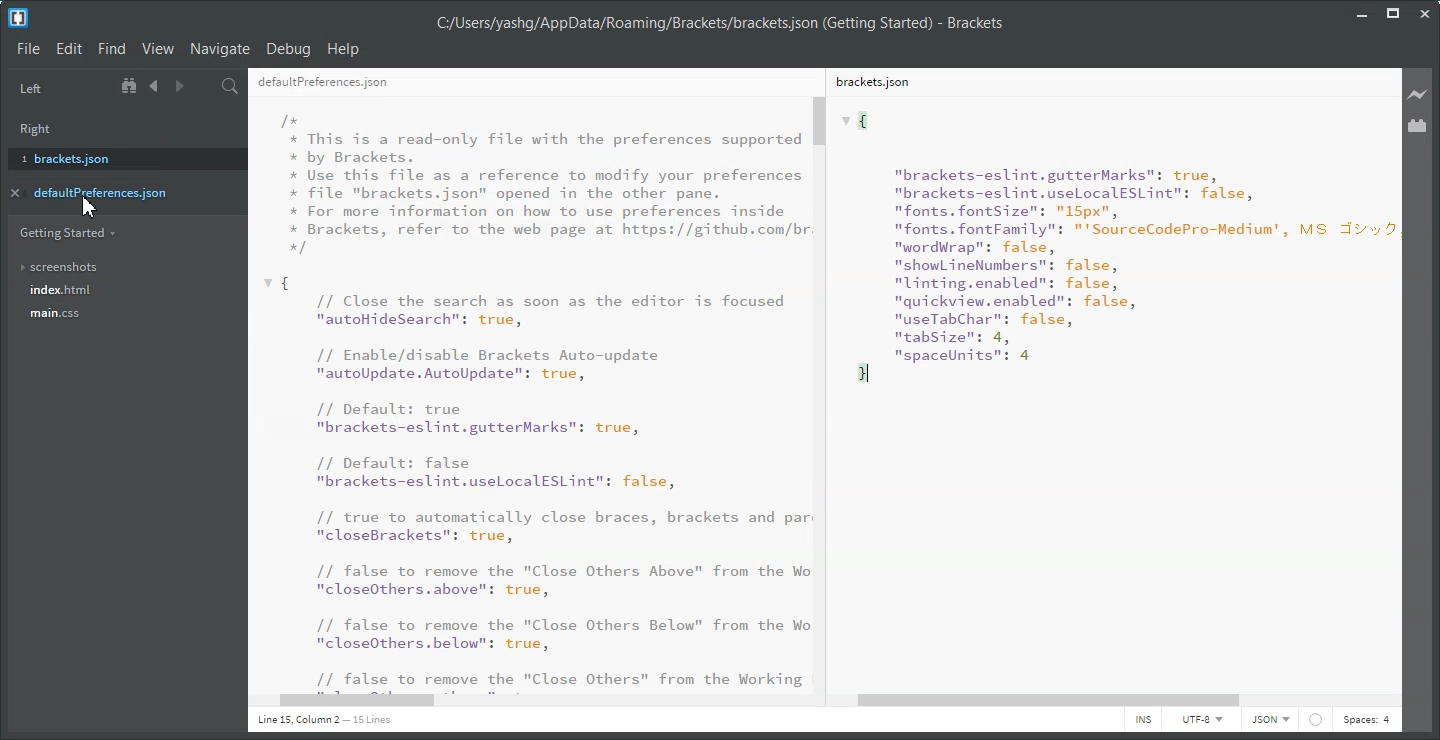  What do you see at coordinates (121, 267) in the screenshot?
I see `Screenshots` at bounding box center [121, 267].